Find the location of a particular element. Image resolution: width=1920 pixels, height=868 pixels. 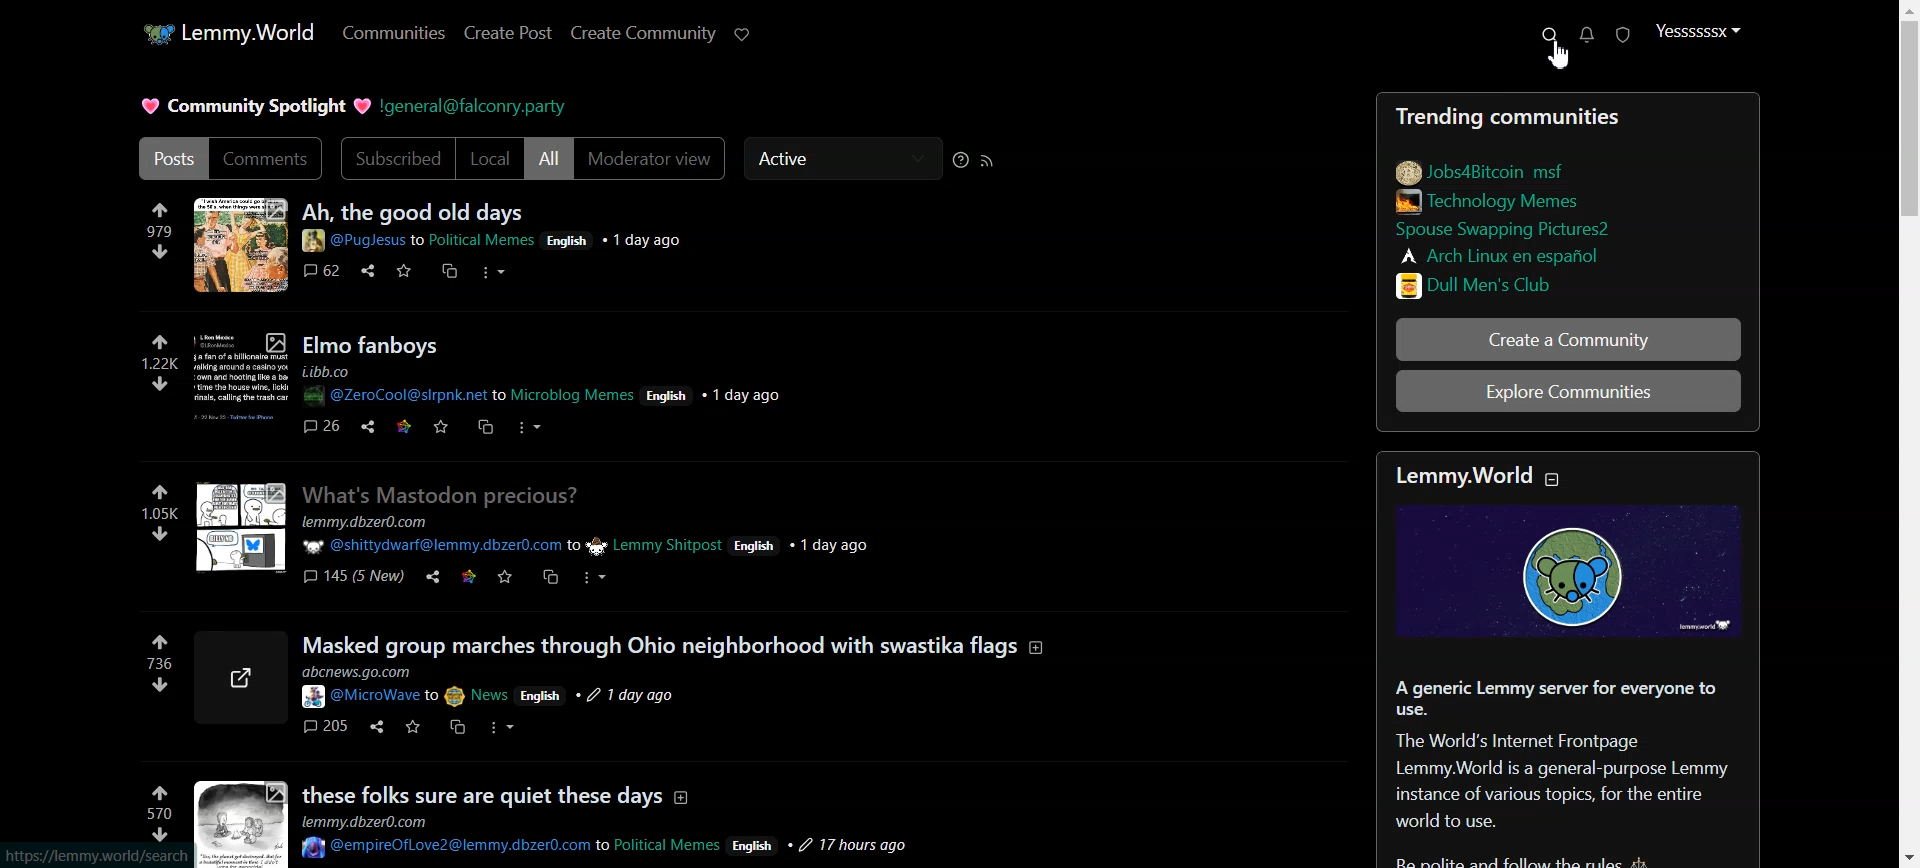

Unread Reports is located at coordinates (1623, 34).